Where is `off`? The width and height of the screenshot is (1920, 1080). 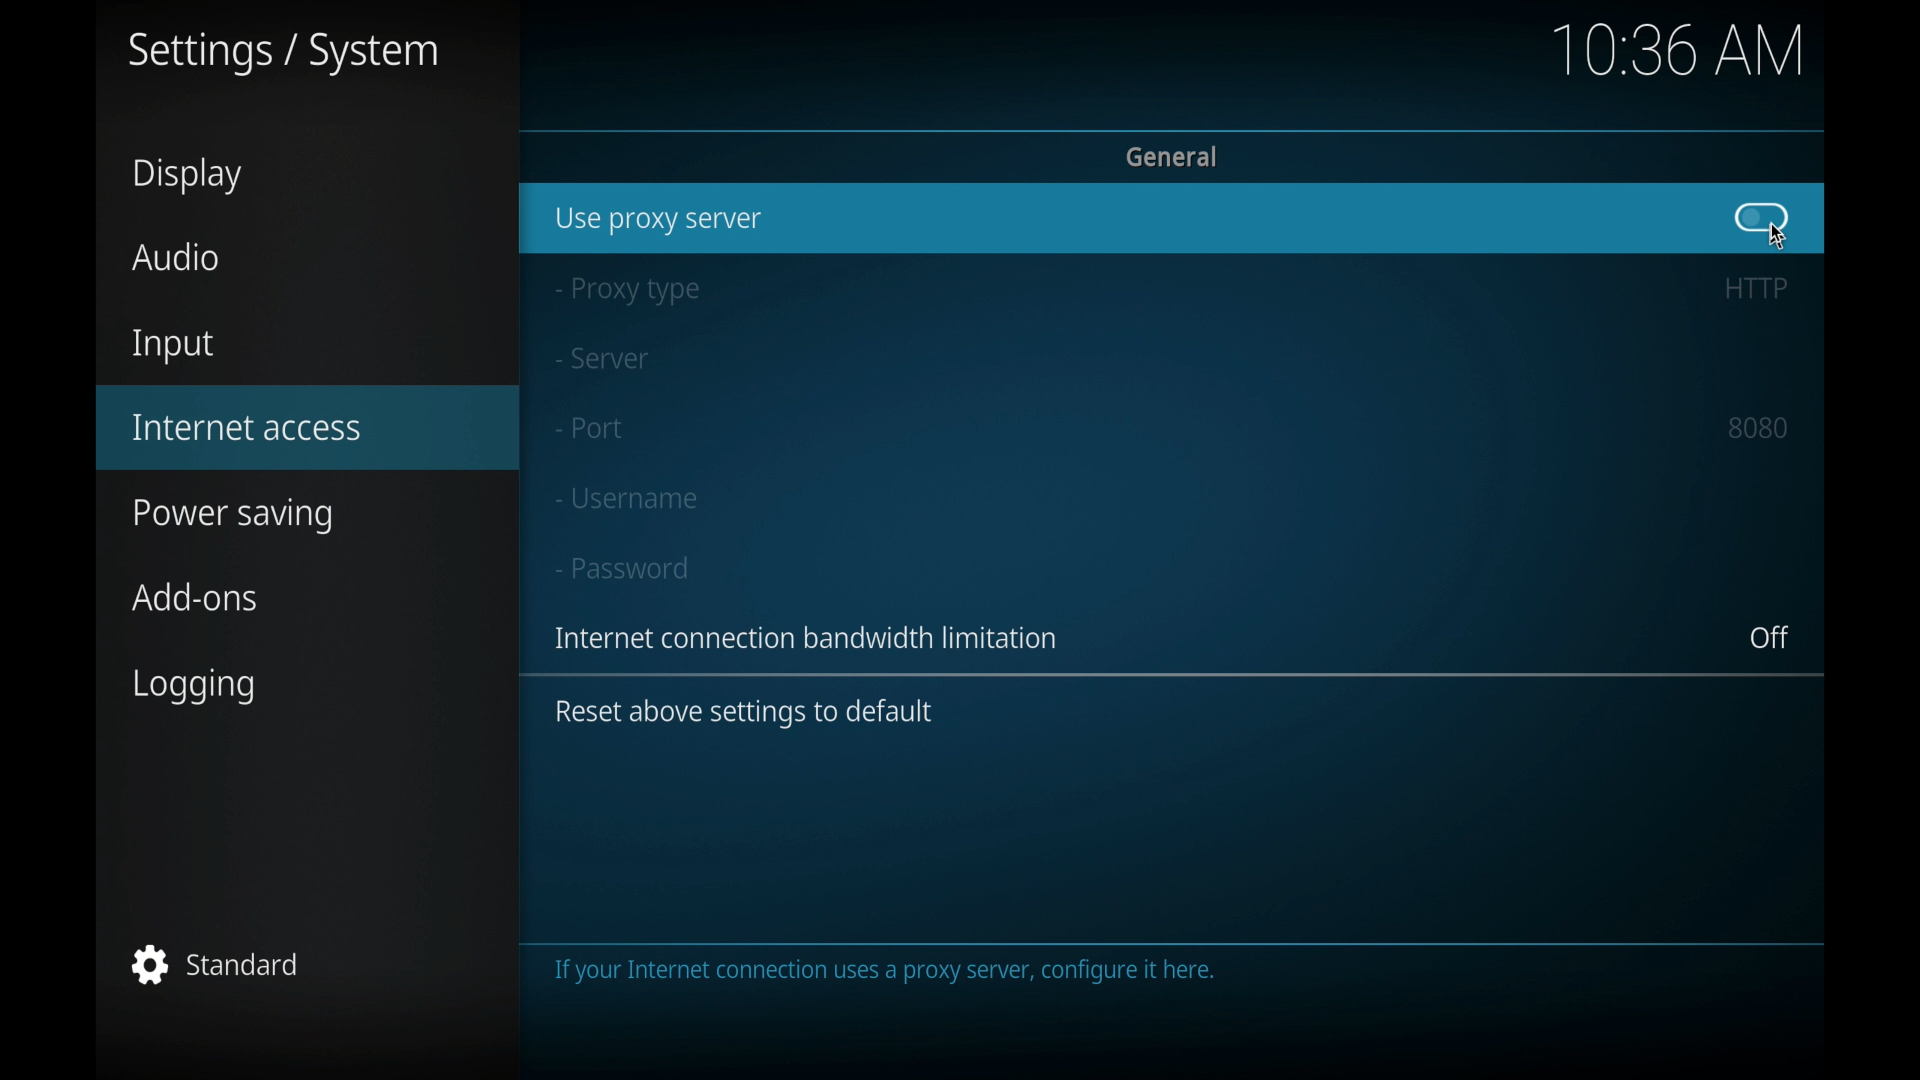 off is located at coordinates (1770, 638).